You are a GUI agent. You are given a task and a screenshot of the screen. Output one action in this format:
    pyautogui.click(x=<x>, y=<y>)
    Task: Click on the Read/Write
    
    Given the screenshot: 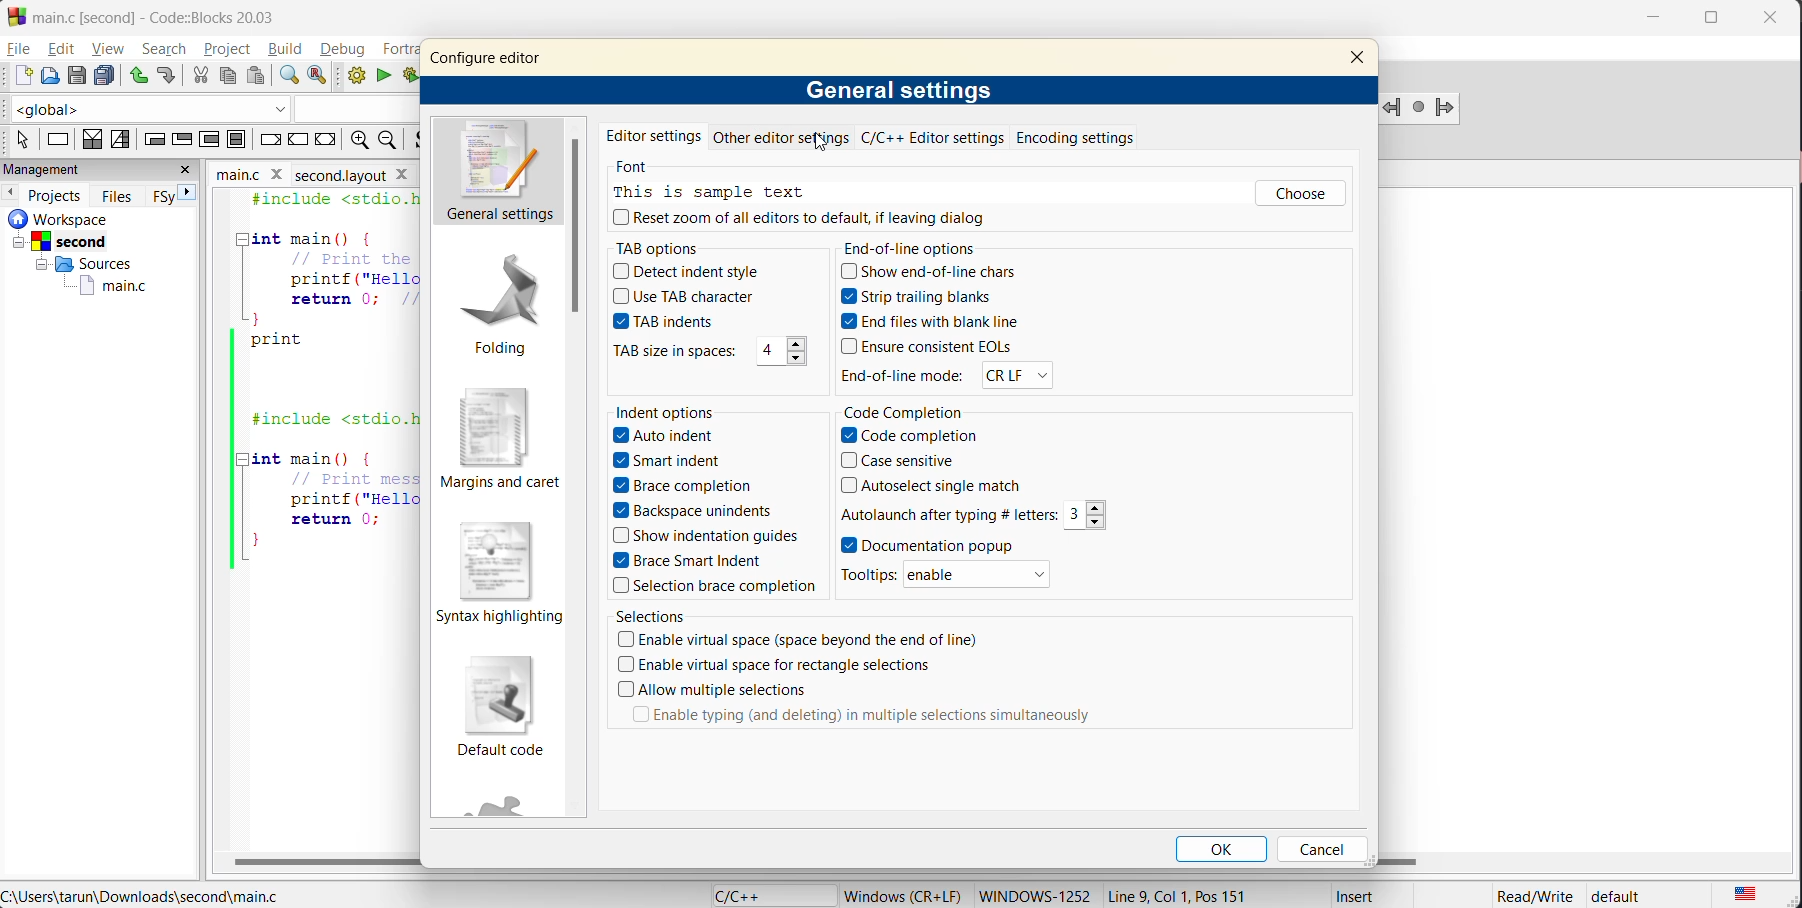 What is the action you would take?
    pyautogui.click(x=1534, y=895)
    